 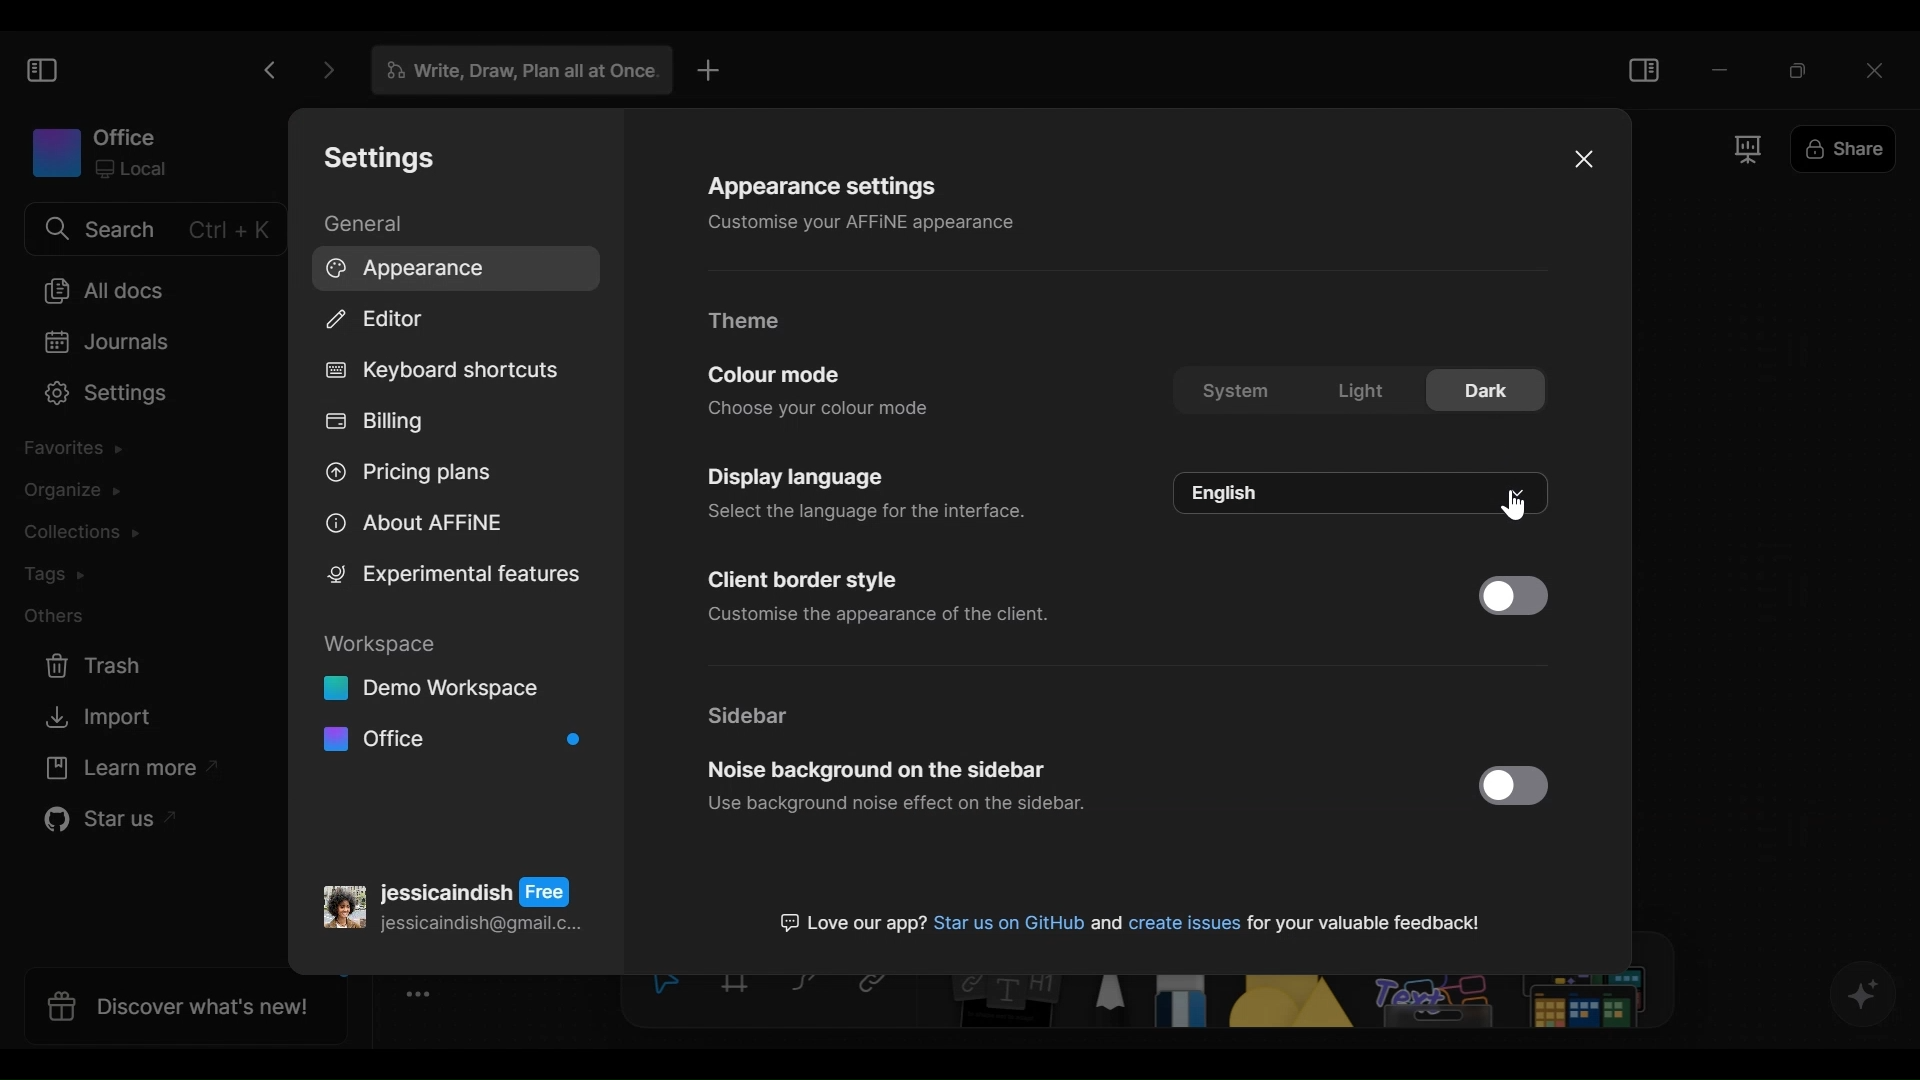 What do you see at coordinates (453, 900) in the screenshot?
I see `Account` at bounding box center [453, 900].